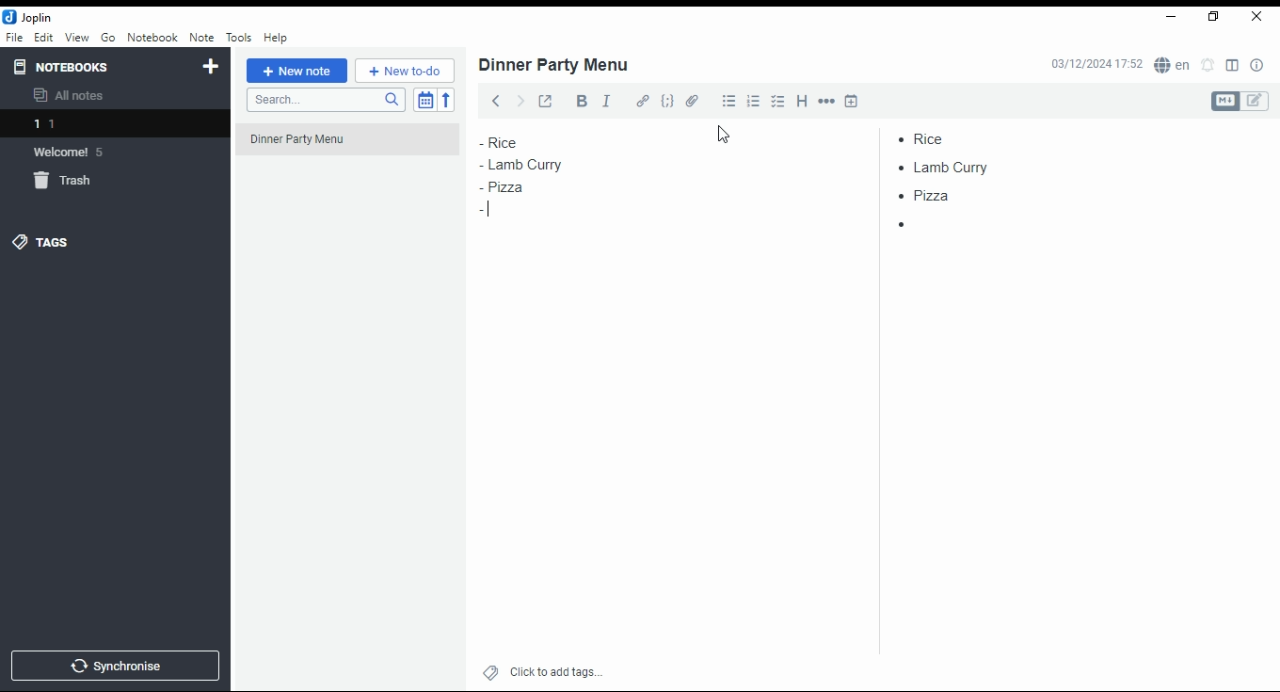  What do you see at coordinates (506, 189) in the screenshot?
I see `pizza` at bounding box center [506, 189].